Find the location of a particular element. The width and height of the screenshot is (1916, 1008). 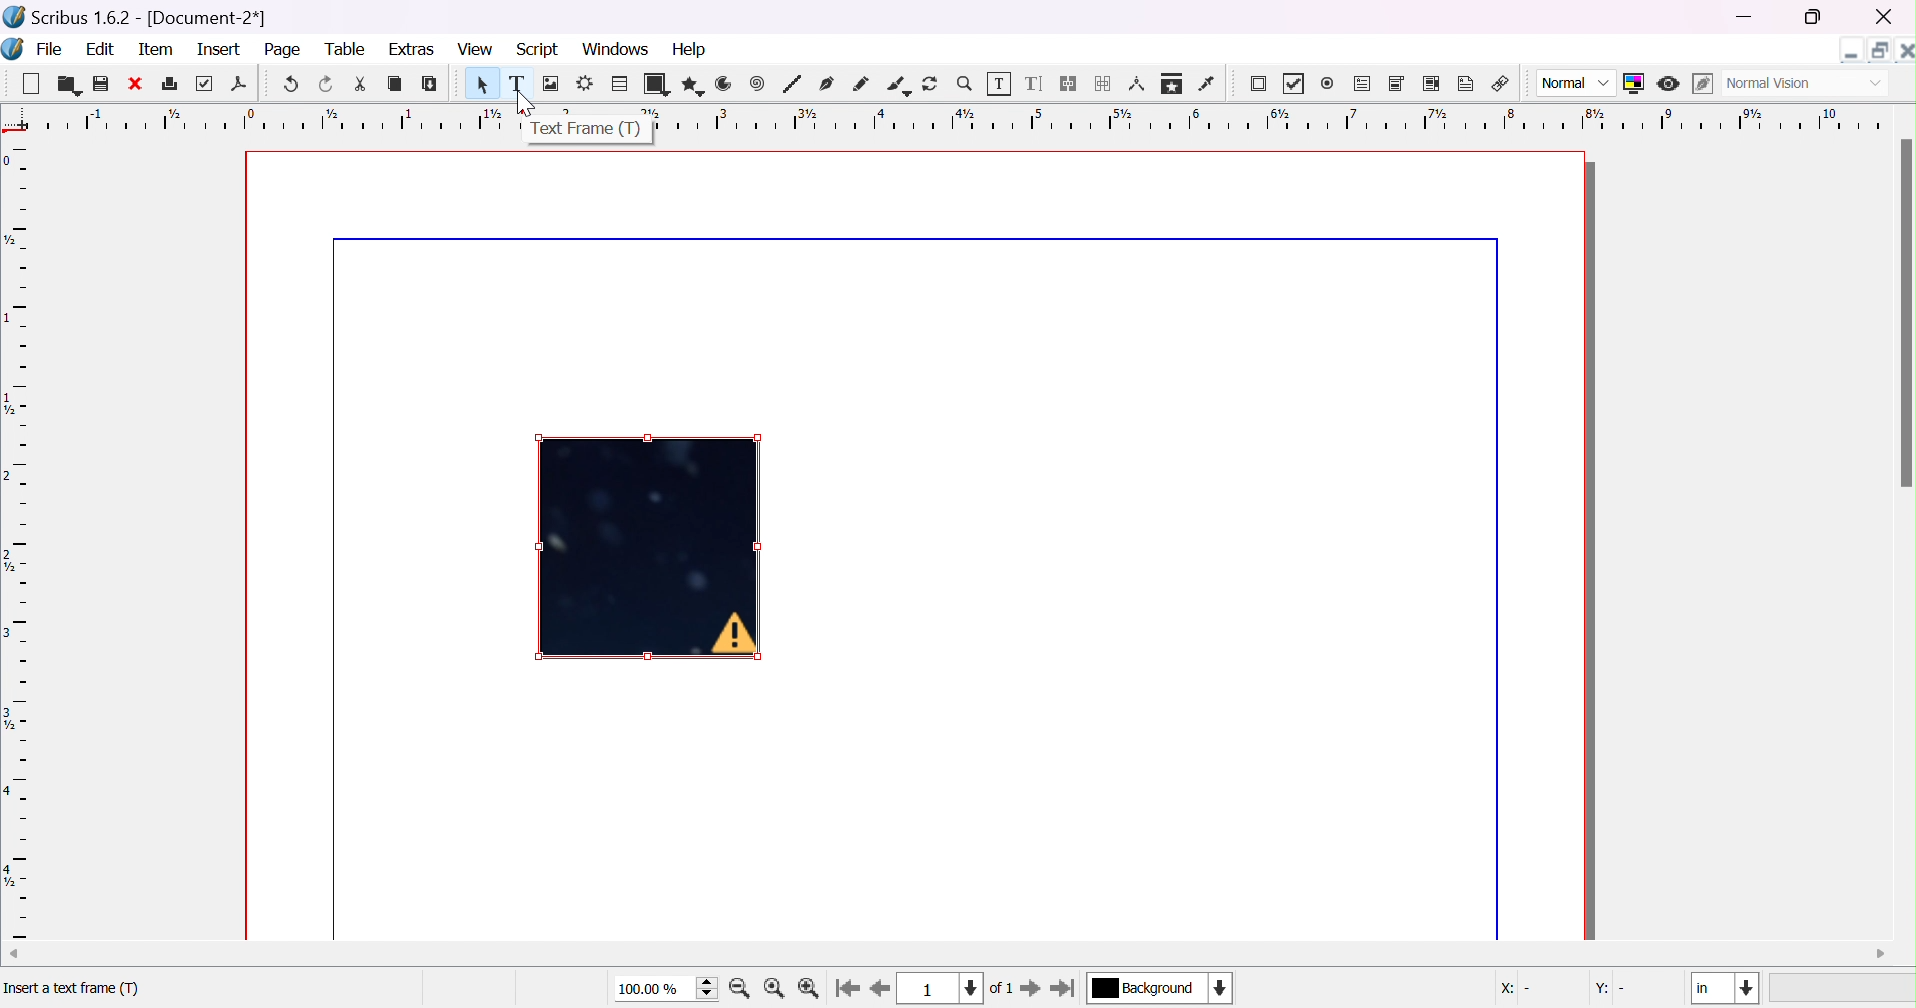

normal vision is located at coordinates (1804, 84).